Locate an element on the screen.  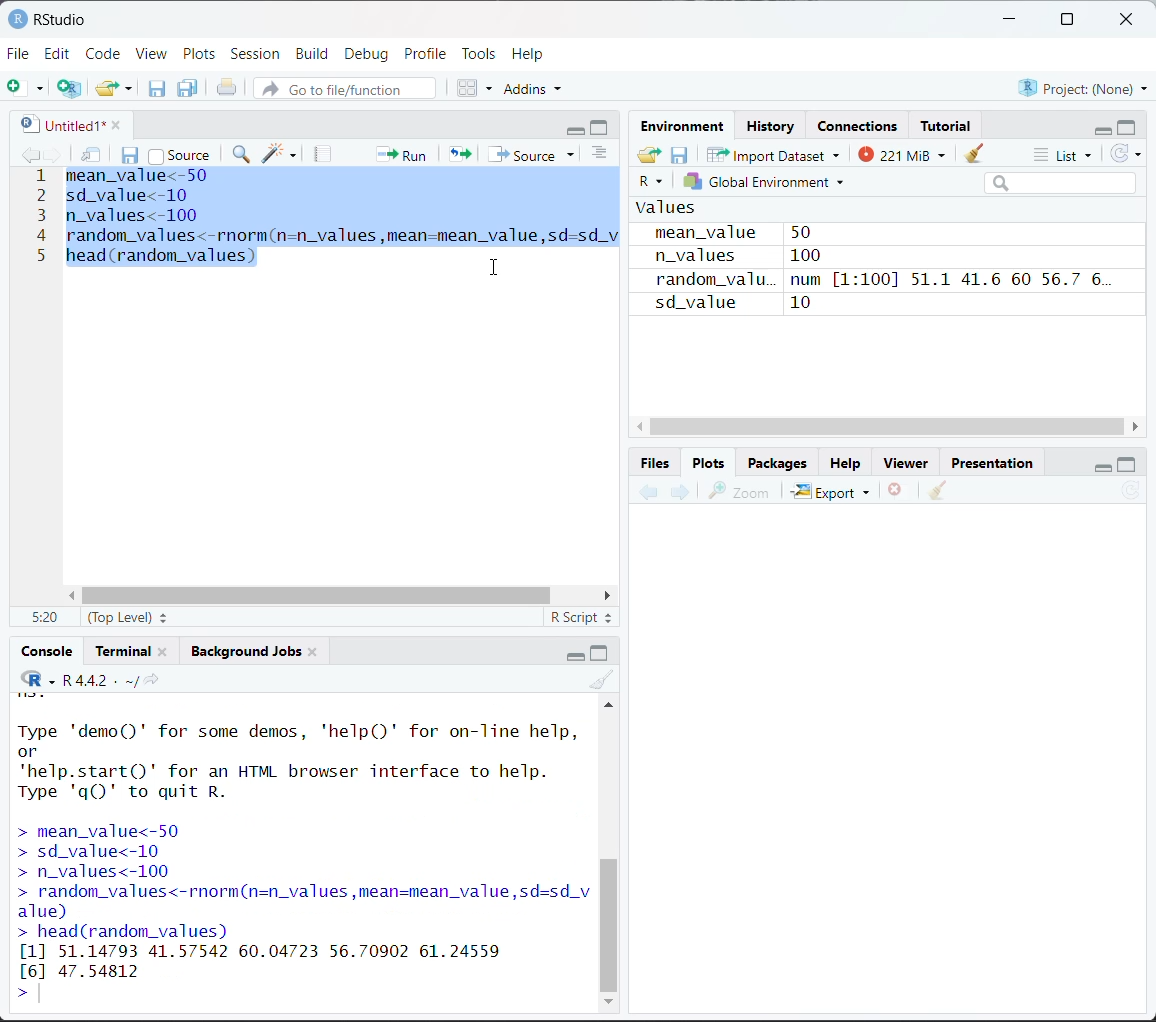
maximize is located at coordinates (601, 652).